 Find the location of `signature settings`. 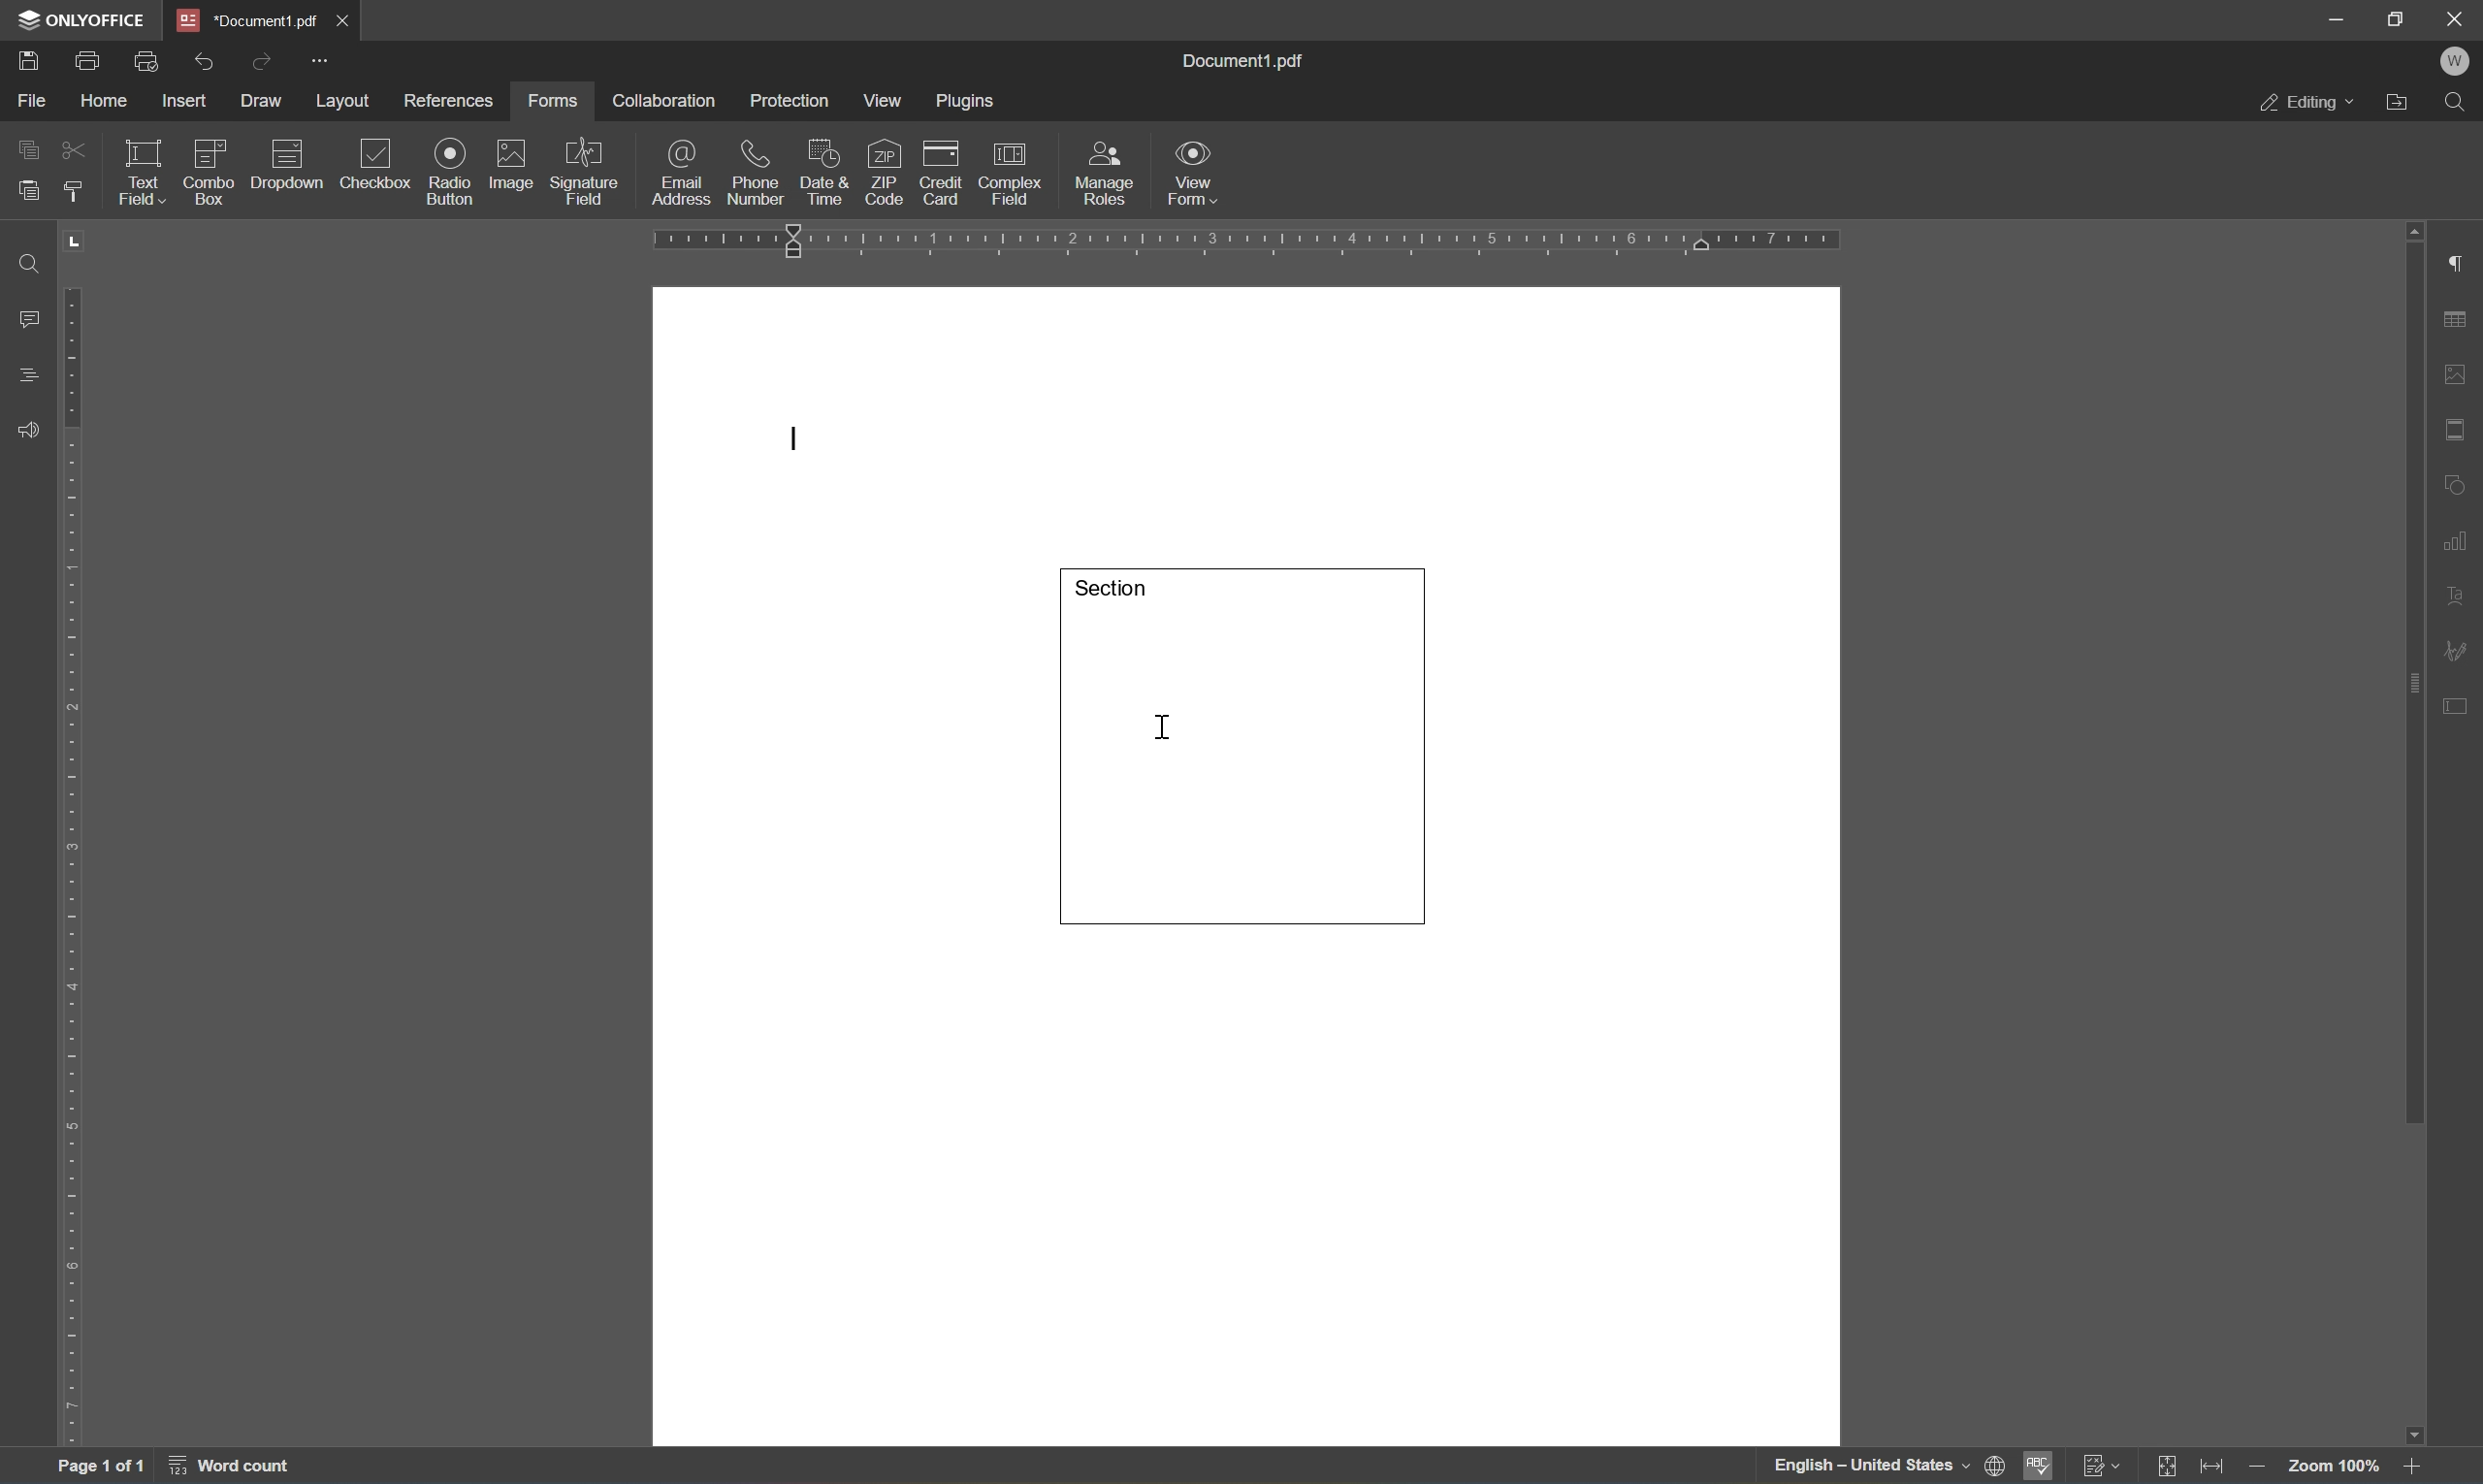

signature settings is located at coordinates (2461, 651).